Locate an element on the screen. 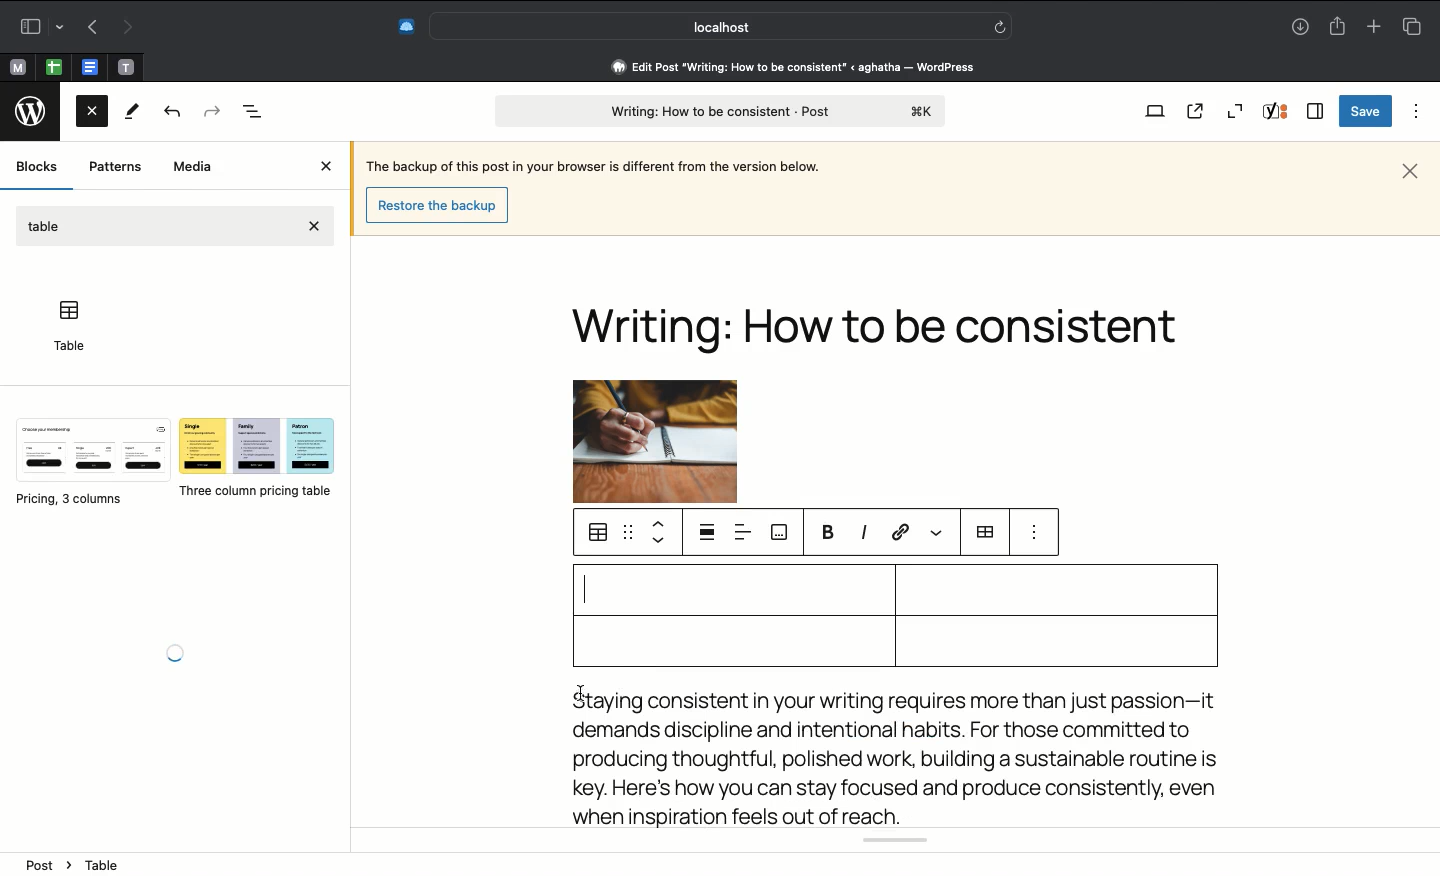 The height and width of the screenshot is (876, 1440). Pinned tabs is located at coordinates (89, 66).